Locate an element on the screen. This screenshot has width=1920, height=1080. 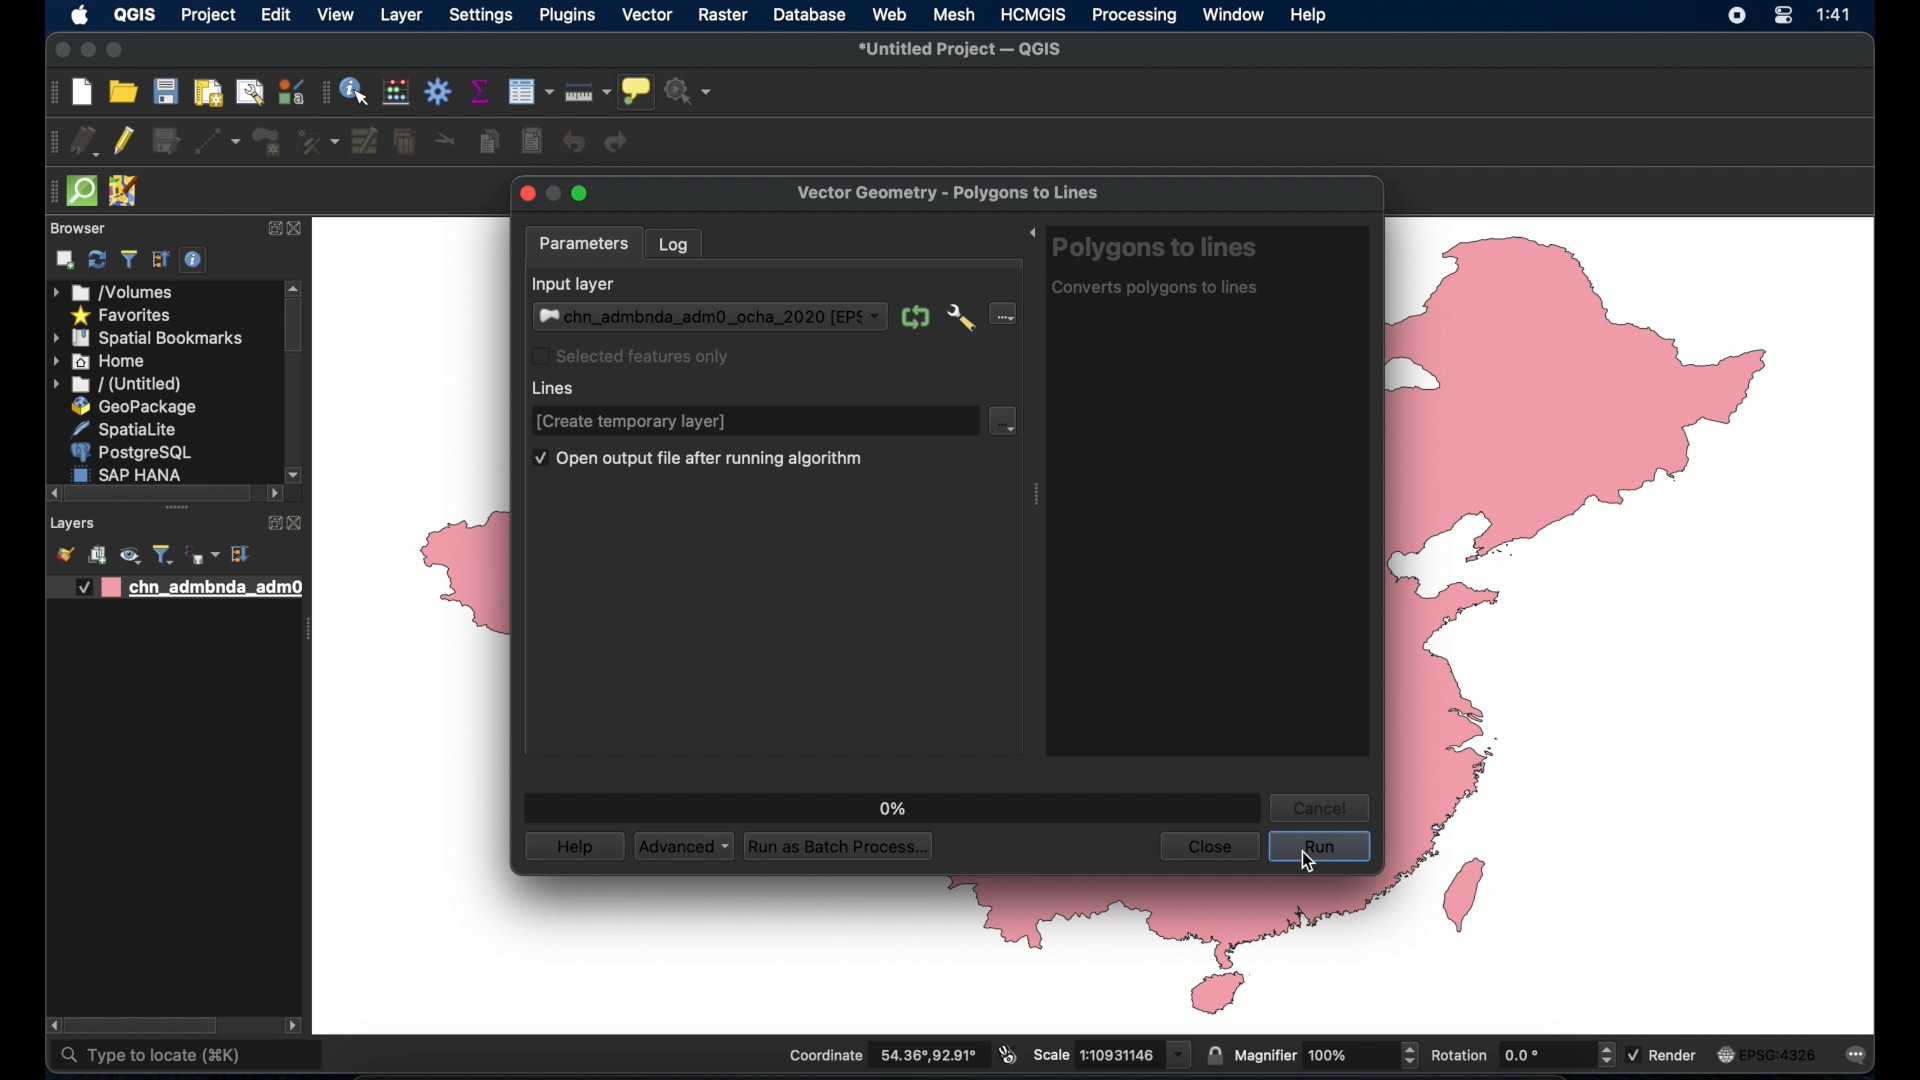
run as batch process is located at coordinates (842, 846).